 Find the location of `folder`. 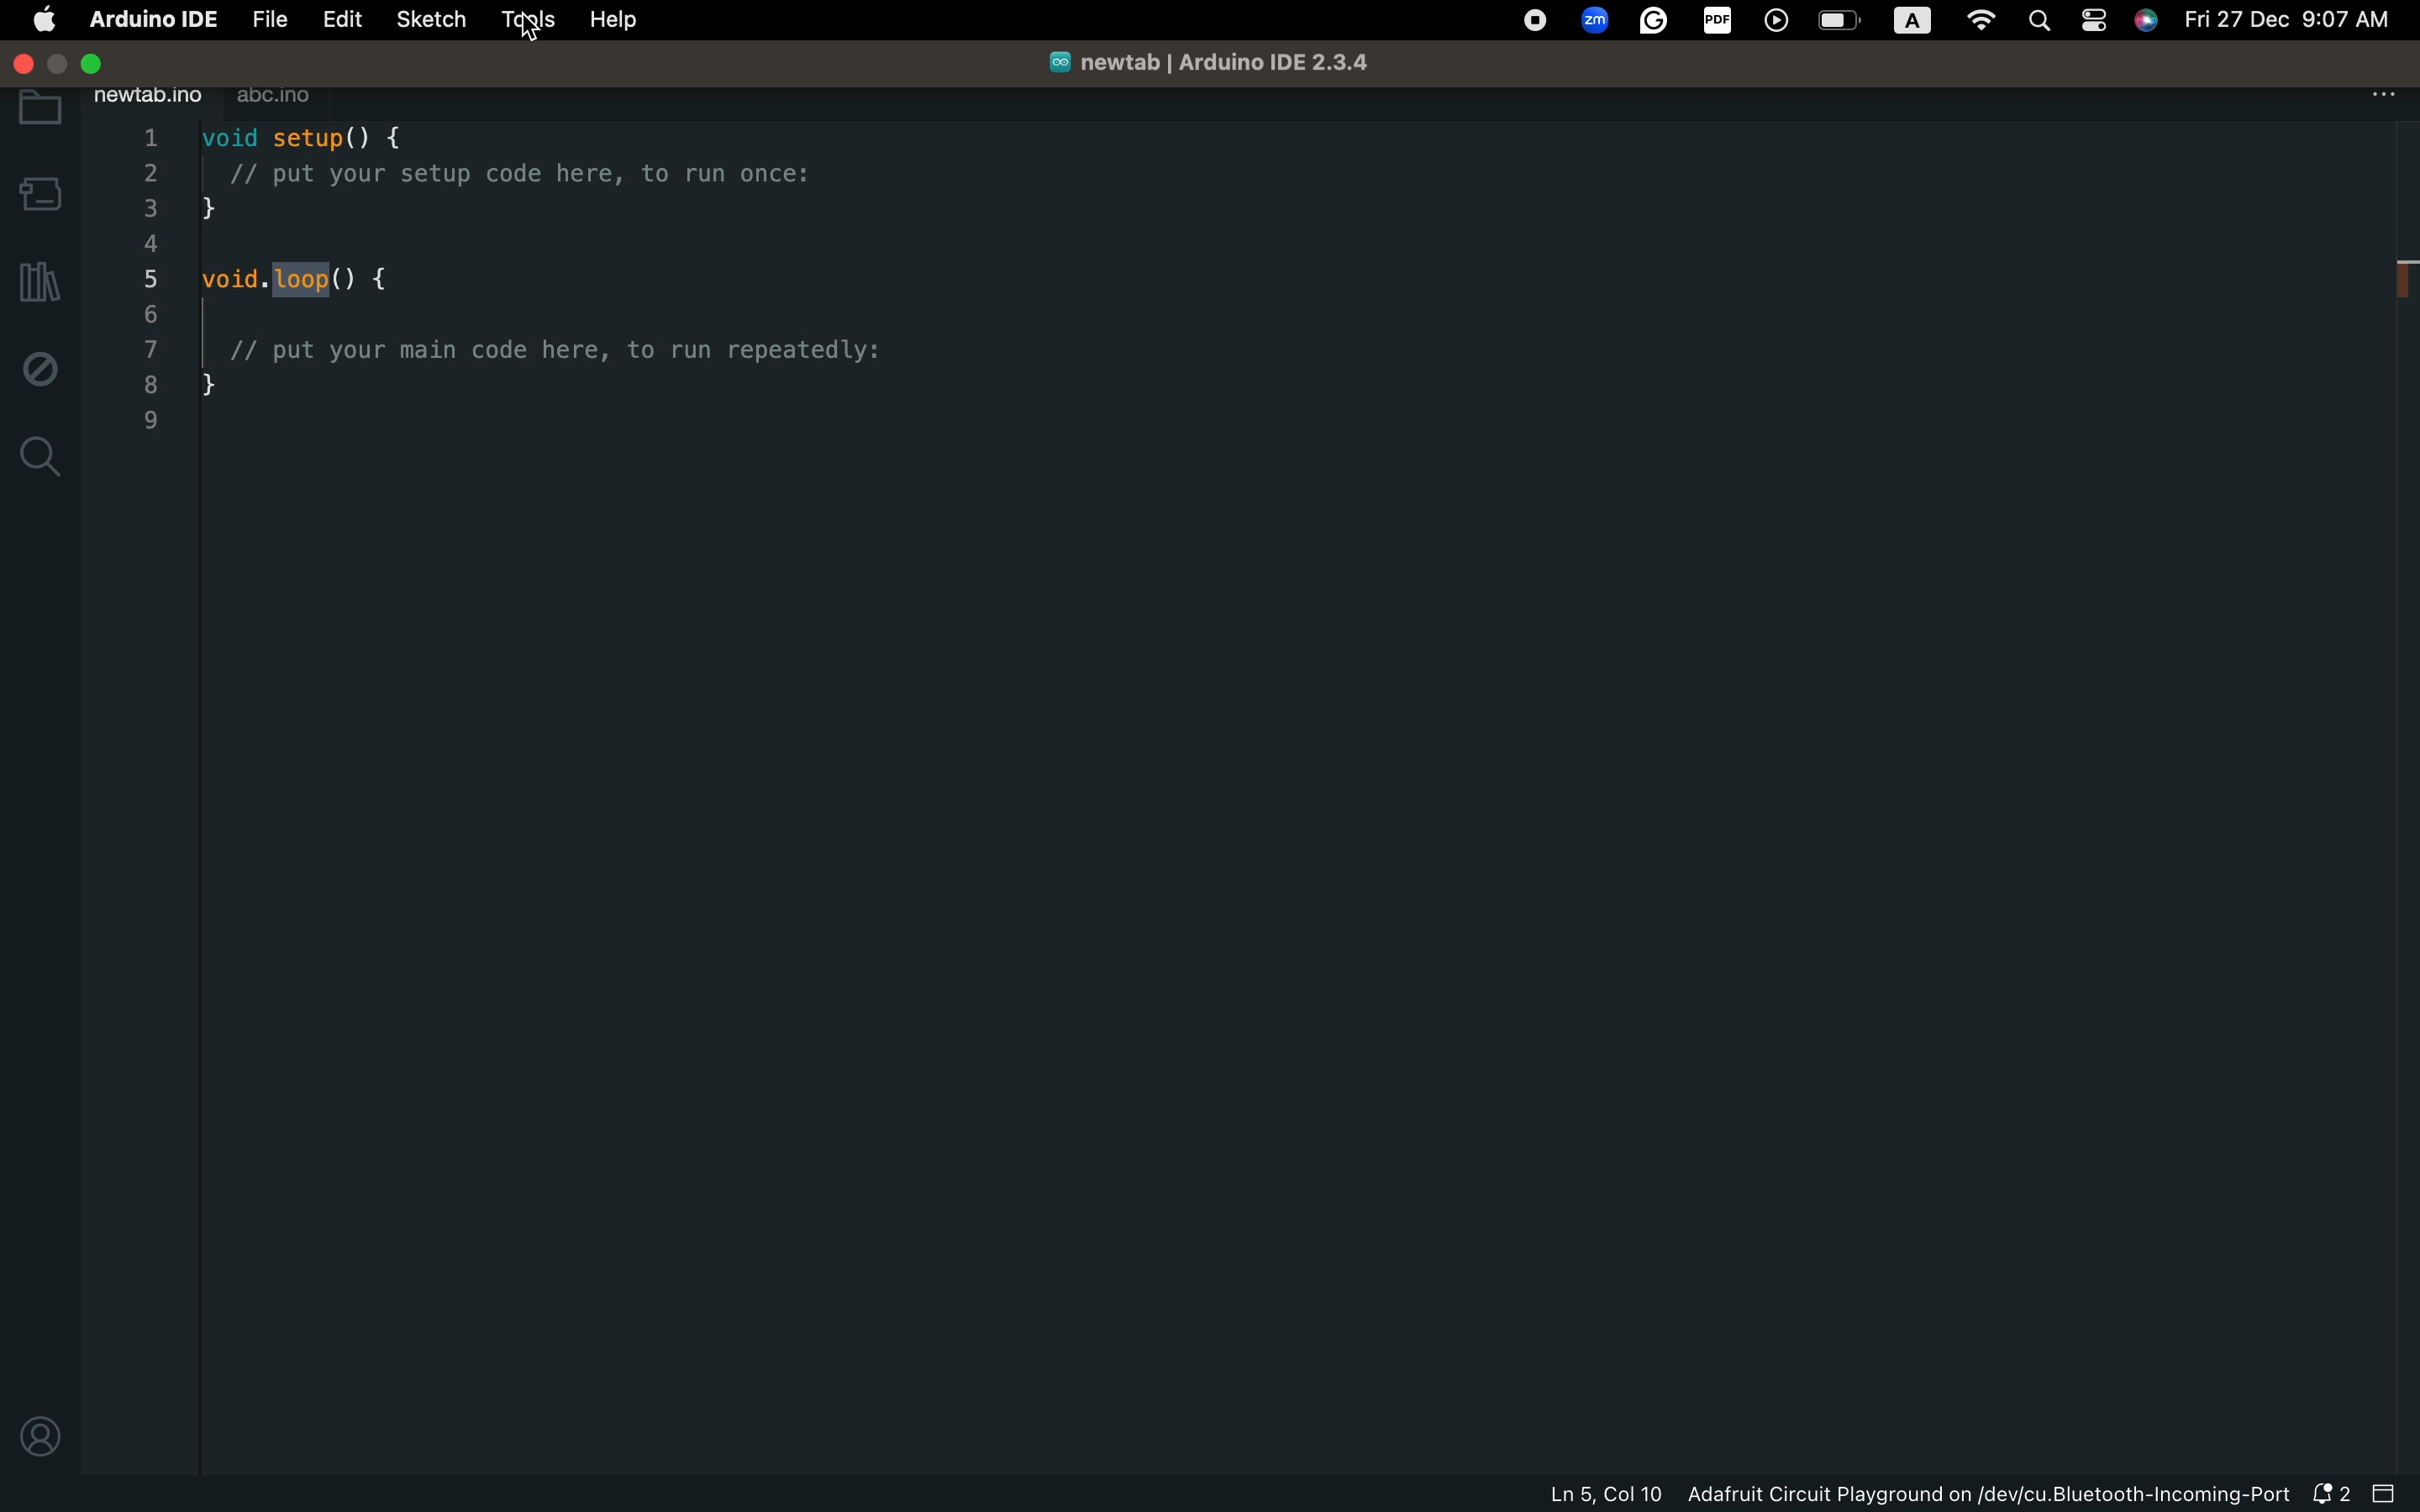

folder is located at coordinates (40, 110).